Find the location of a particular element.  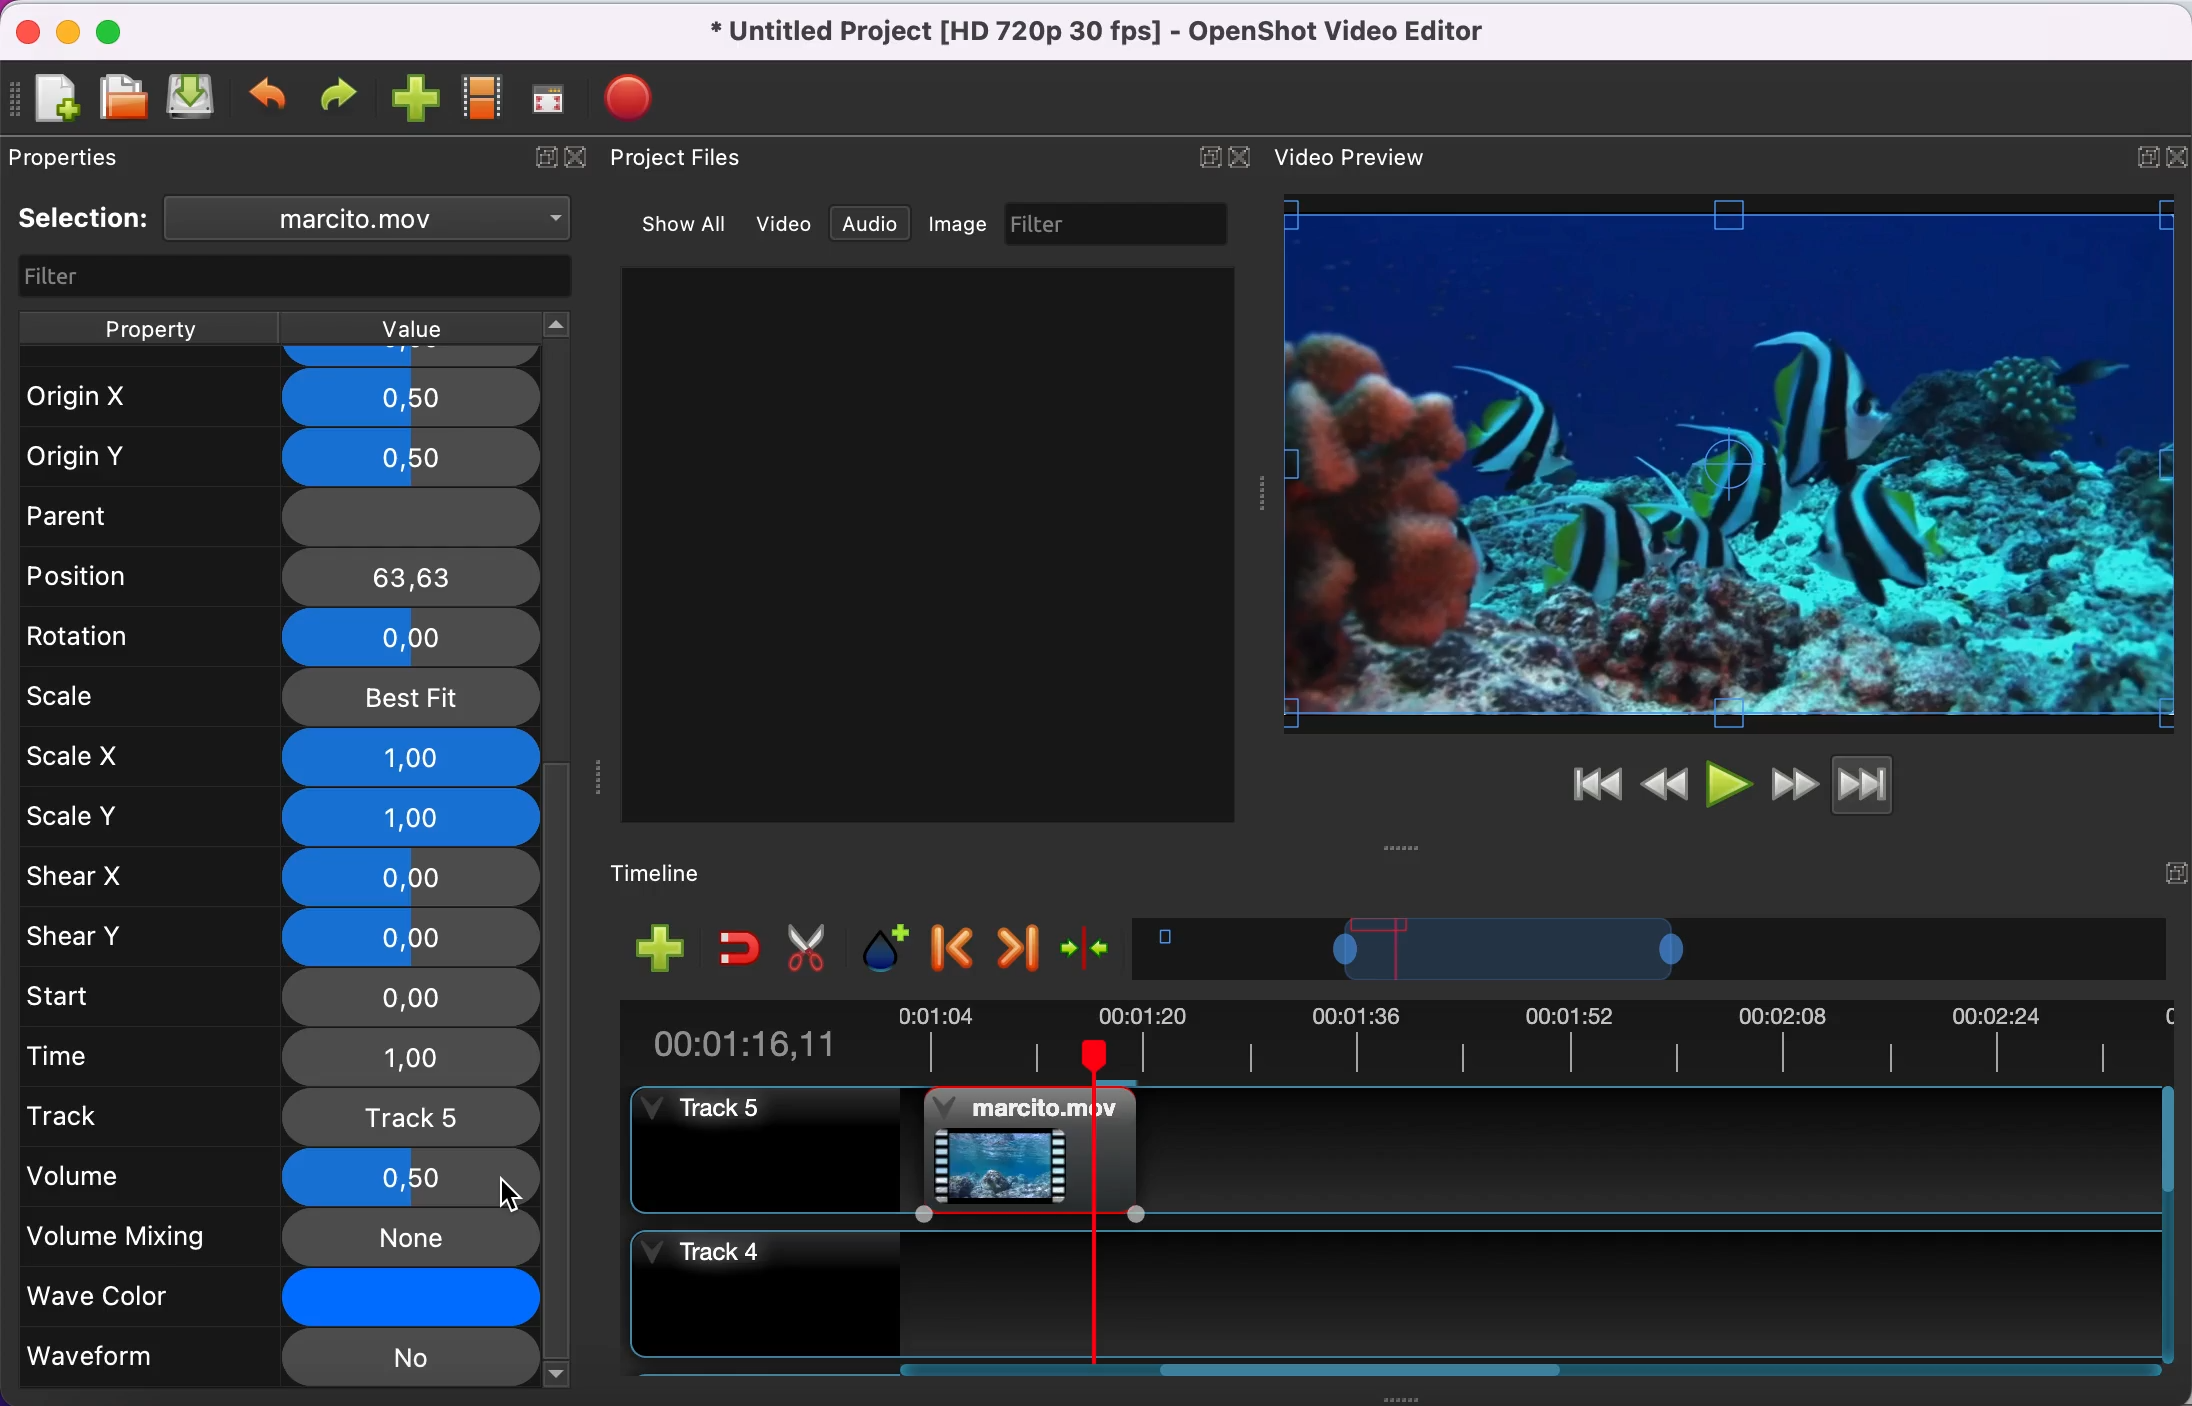

open file is located at coordinates (122, 97).